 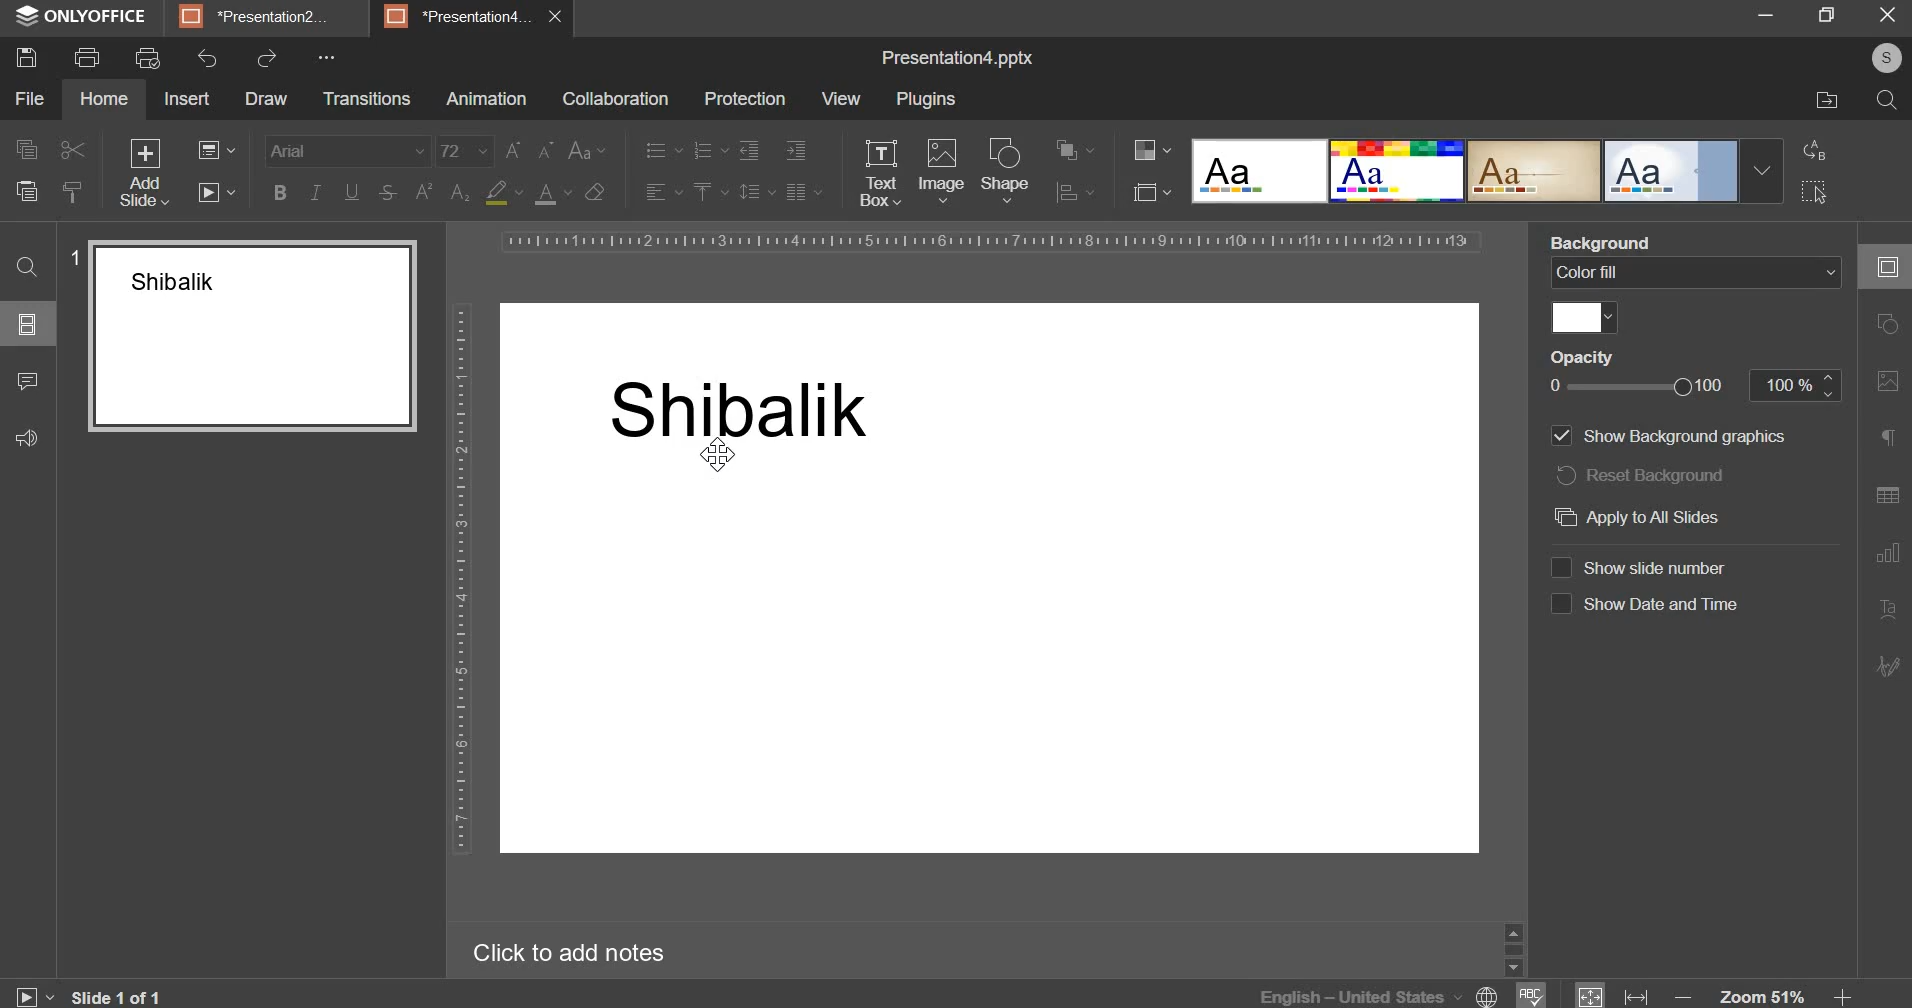 I want to click on font, so click(x=348, y=150).